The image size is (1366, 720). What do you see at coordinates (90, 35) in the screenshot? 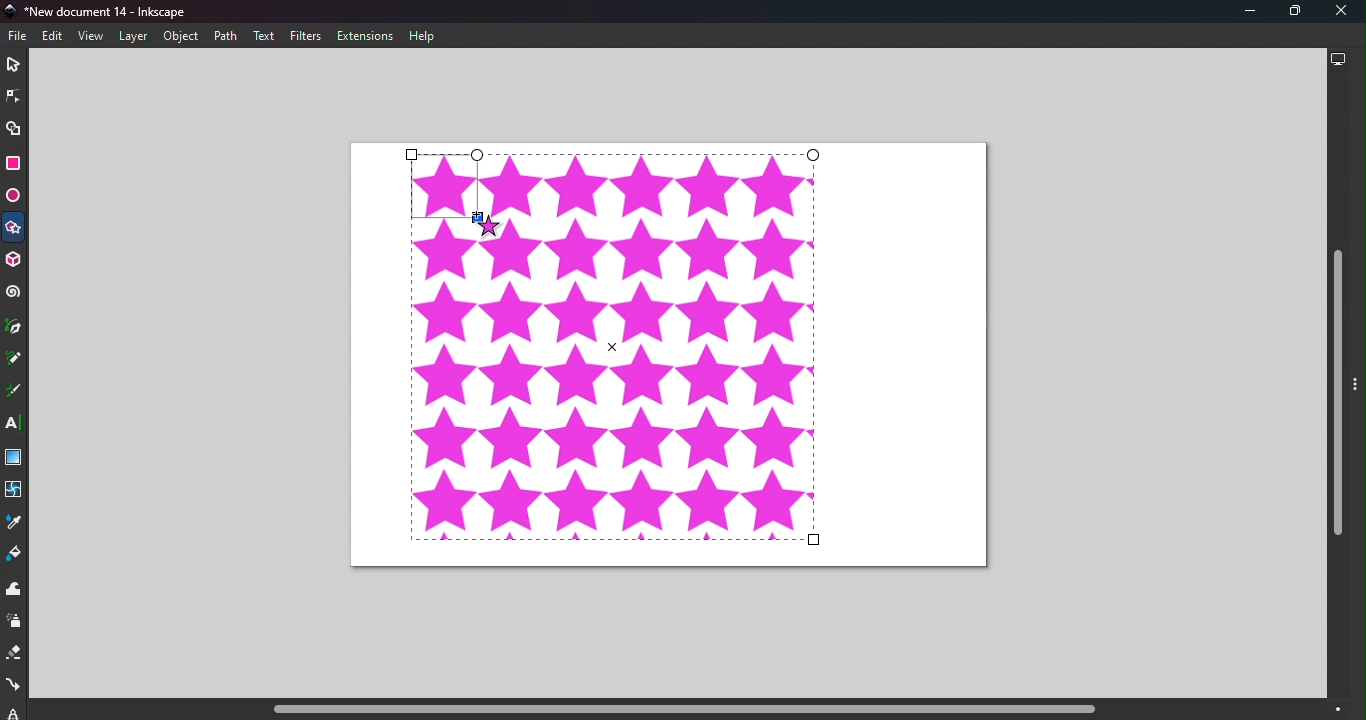
I see `View` at bounding box center [90, 35].